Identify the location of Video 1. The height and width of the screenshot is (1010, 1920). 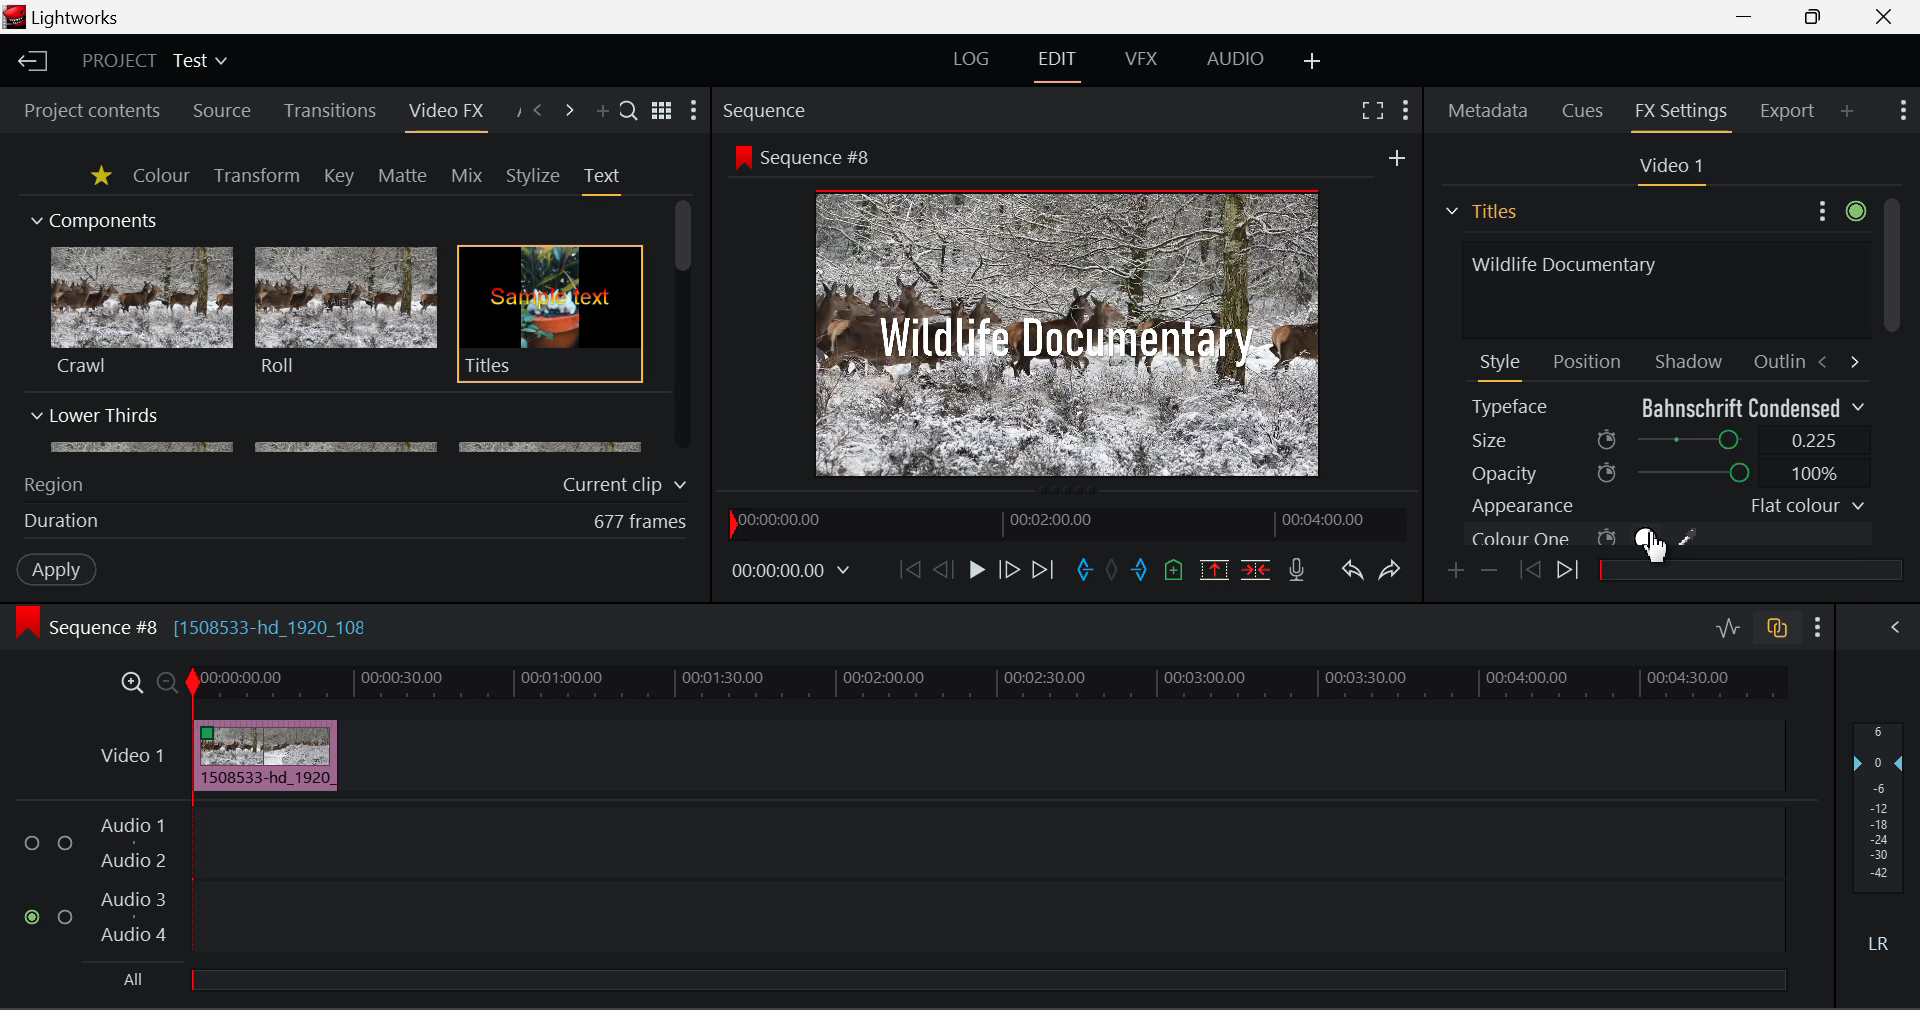
(1668, 167).